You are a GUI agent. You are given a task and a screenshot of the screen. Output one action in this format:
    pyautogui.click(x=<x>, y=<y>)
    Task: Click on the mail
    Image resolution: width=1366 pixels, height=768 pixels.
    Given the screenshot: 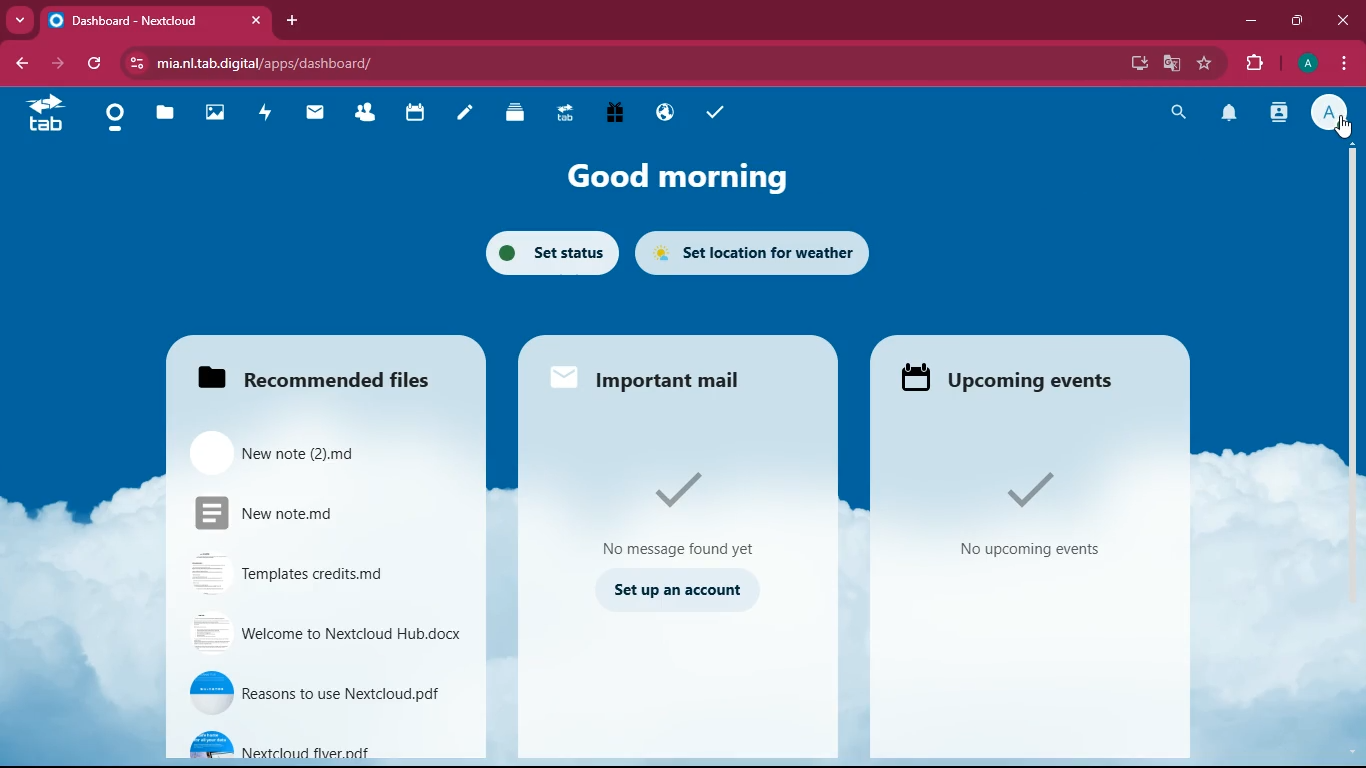 What is the action you would take?
    pyautogui.click(x=316, y=114)
    